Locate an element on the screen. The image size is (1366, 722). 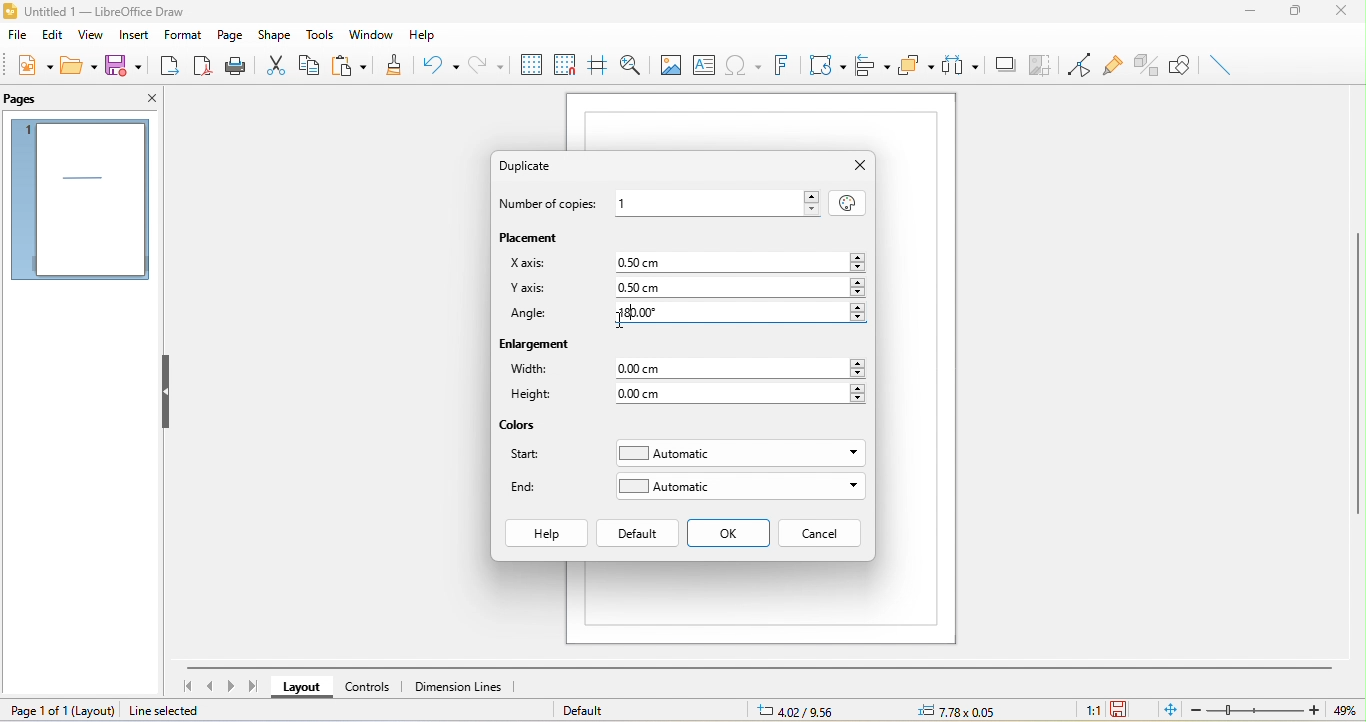
0.00 cm is located at coordinates (742, 393).